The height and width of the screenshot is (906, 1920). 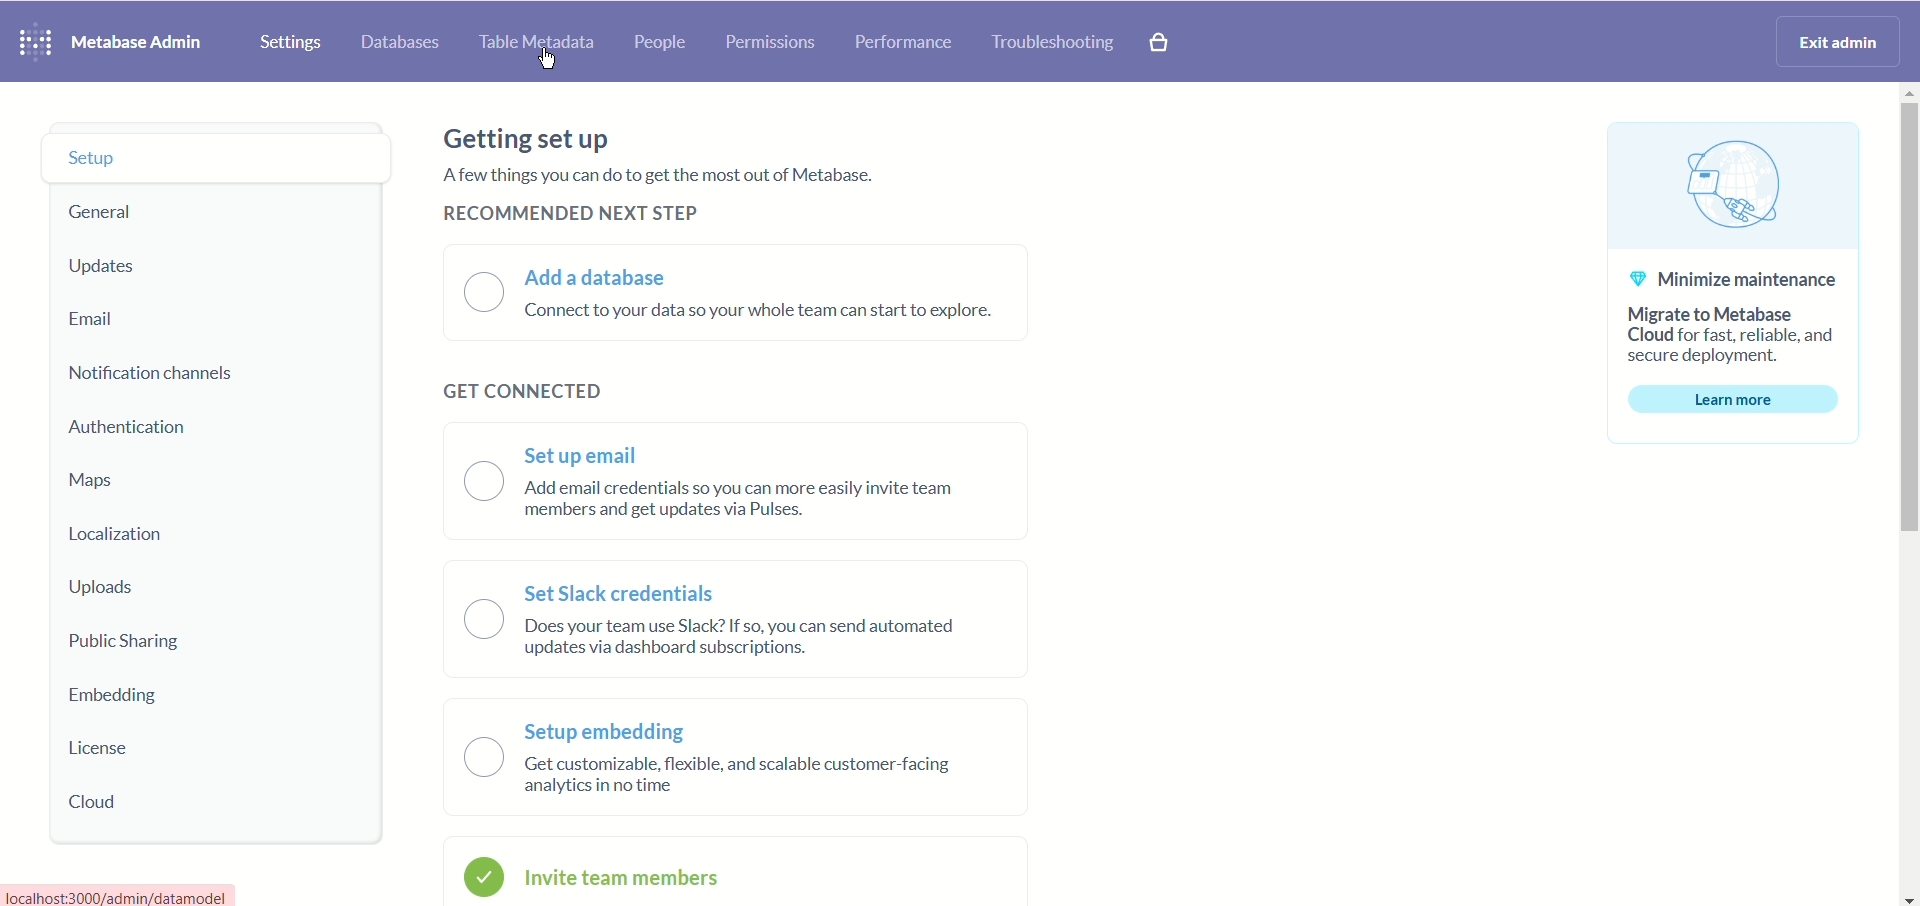 What do you see at coordinates (197, 691) in the screenshot?
I see `Embedding` at bounding box center [197, 691].